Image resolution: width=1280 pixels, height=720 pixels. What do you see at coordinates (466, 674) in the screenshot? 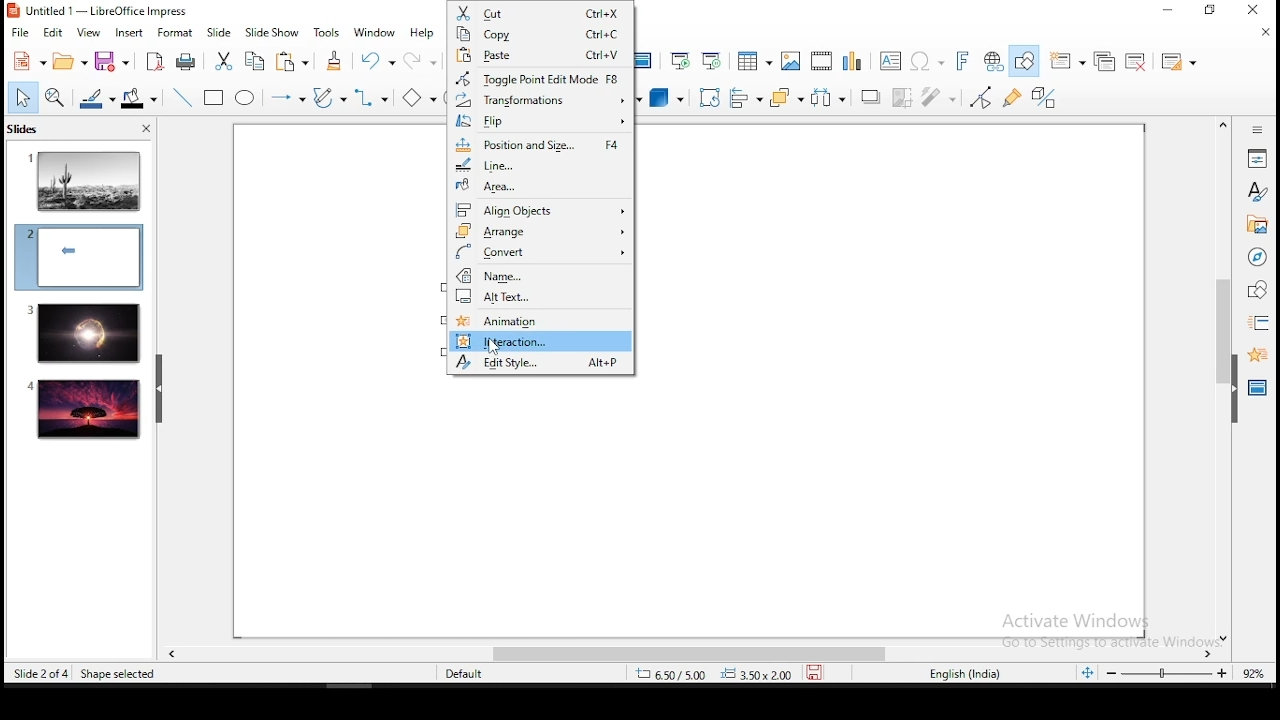
I see `default` at bounding box center [466, 674].